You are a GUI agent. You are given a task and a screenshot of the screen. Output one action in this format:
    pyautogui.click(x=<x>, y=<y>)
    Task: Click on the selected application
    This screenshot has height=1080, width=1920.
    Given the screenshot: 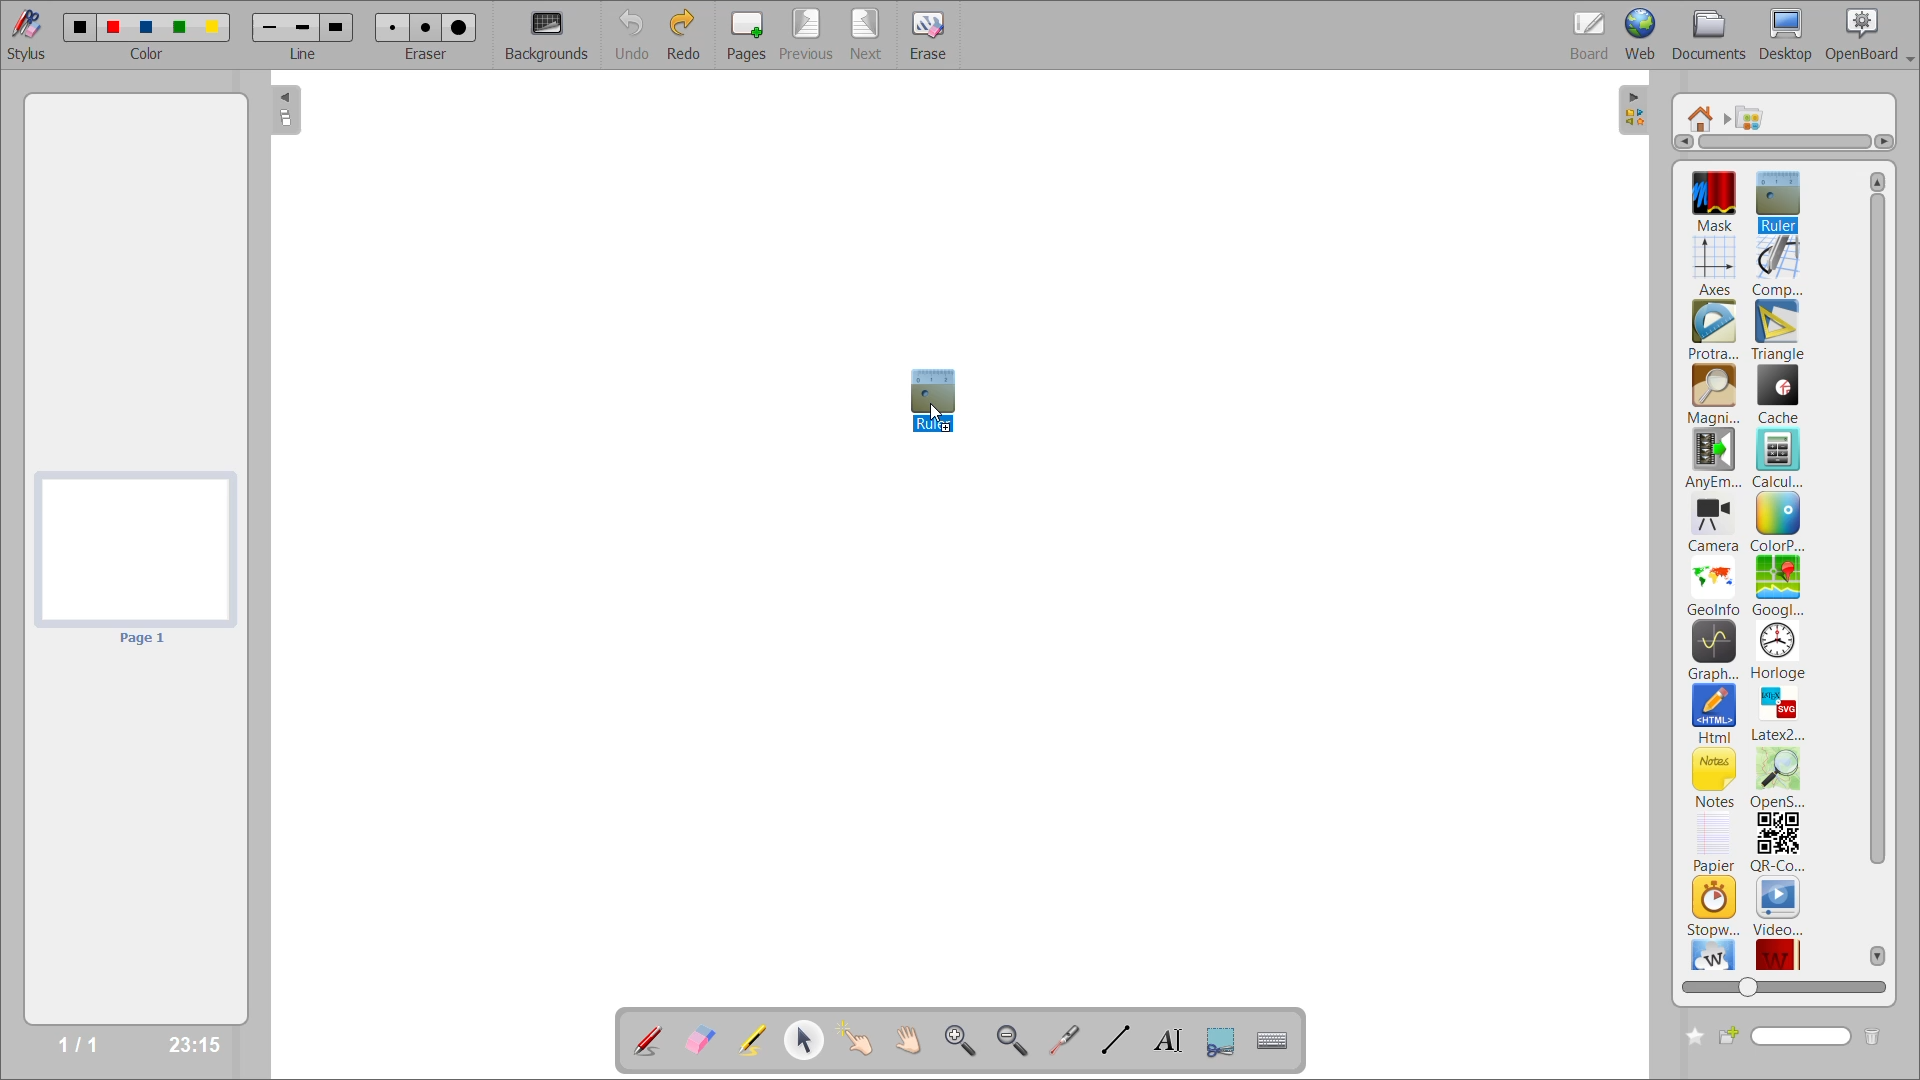 What is the action you would take?
    pyautogui.click(x=934, y=398)
    